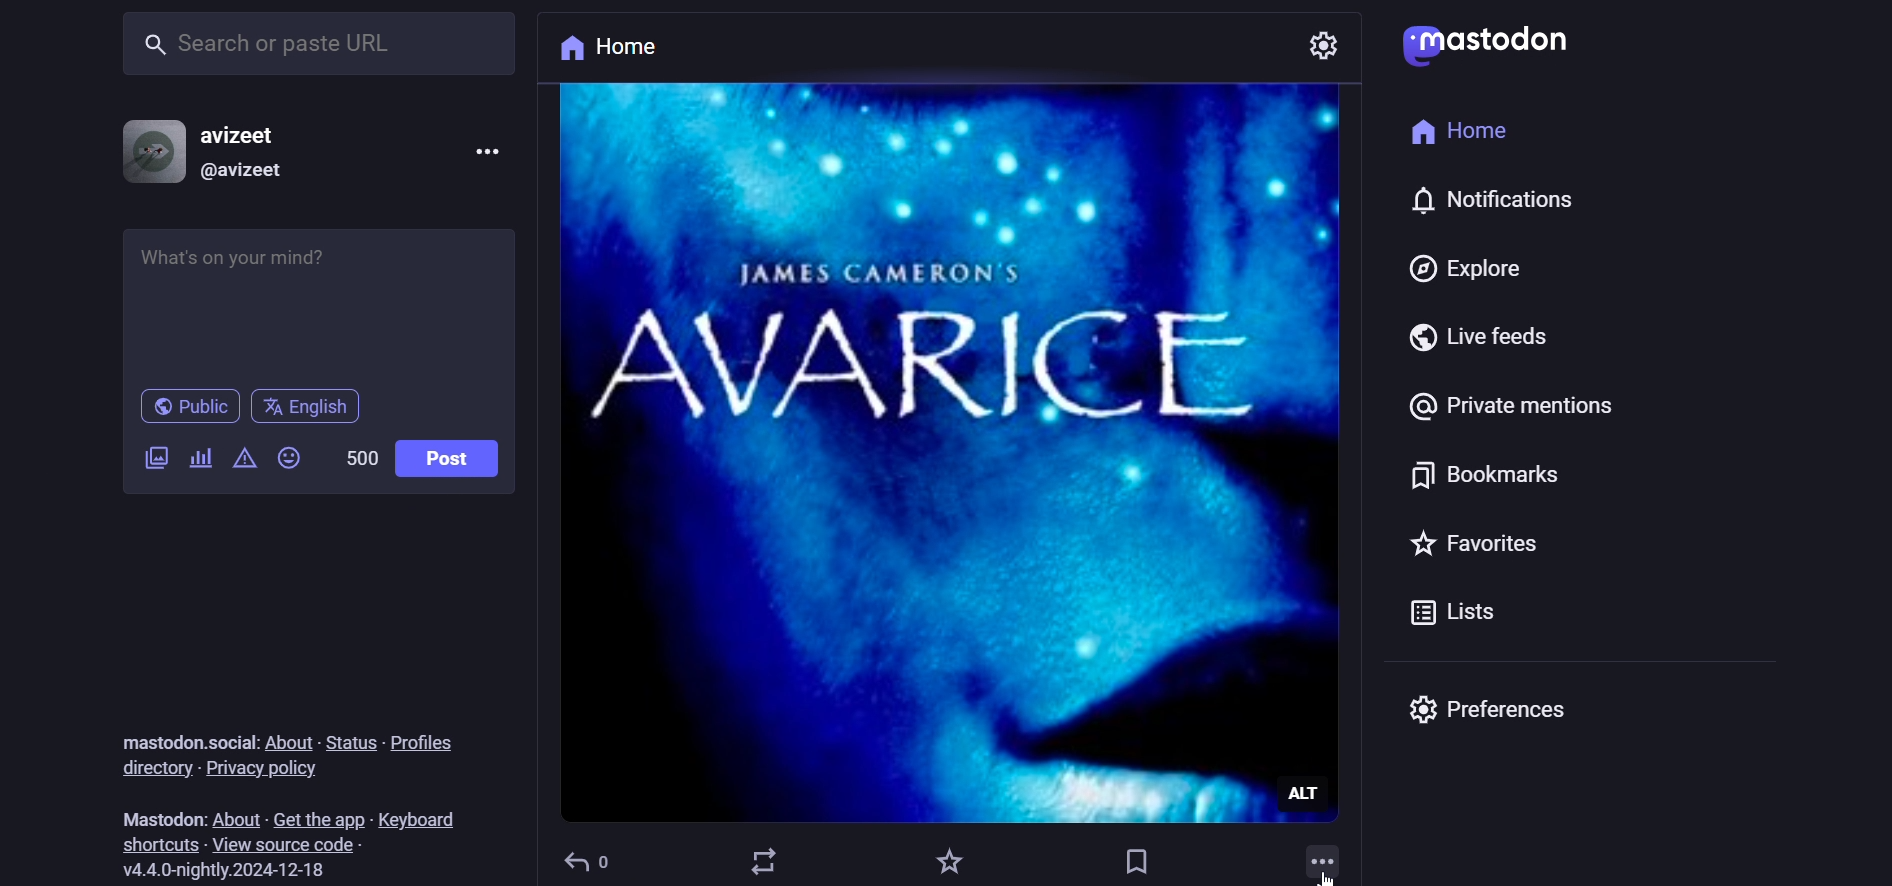 This screenshot has height=886, width=1892. Describe the element at coordinates (182, 739) in the screenshot. I see `mastodon social` at that location.